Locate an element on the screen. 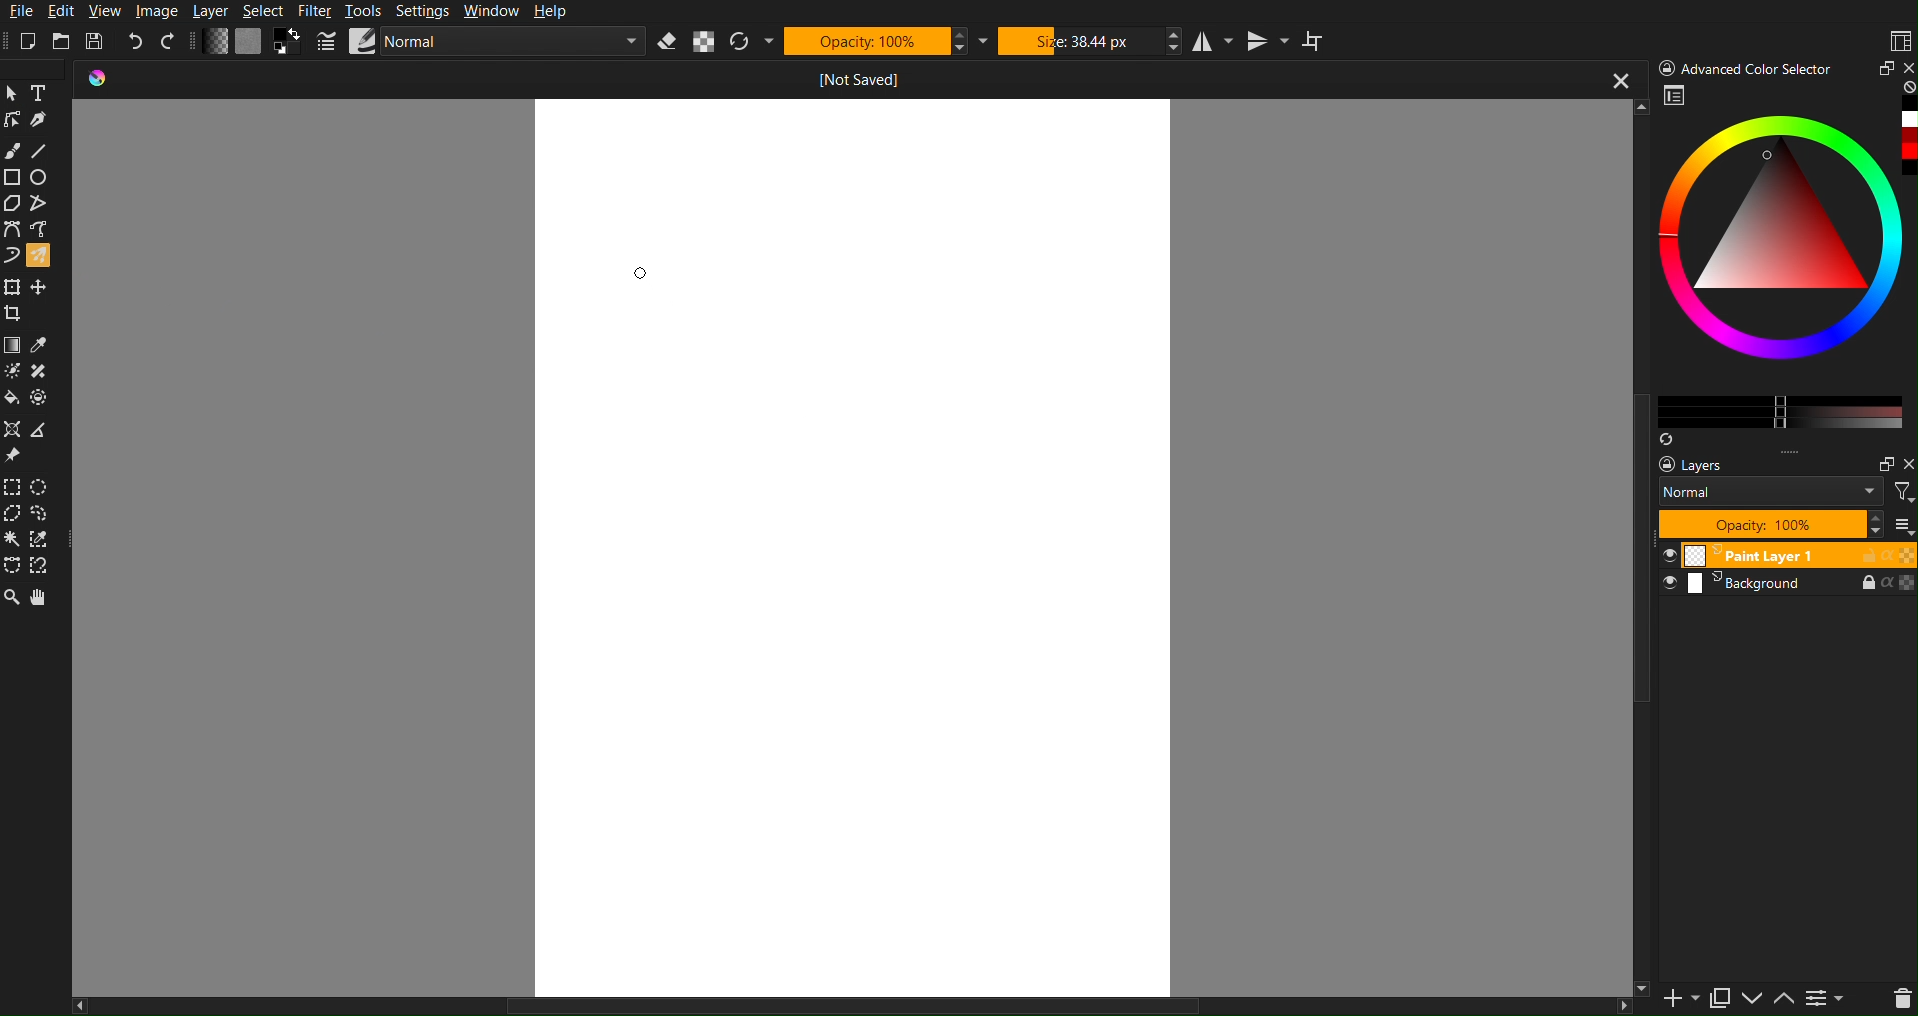  Polyline Tool is located at coordinates (43, 204).